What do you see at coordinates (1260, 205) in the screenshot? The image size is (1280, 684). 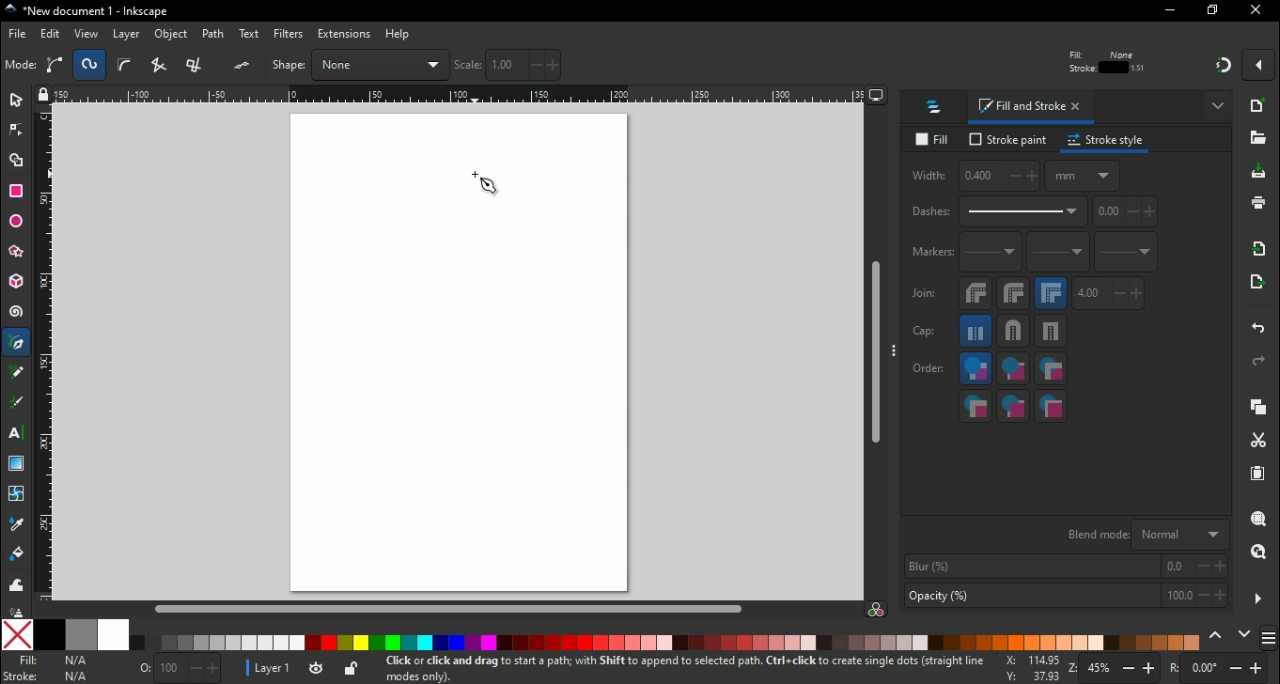 I see `print` at bounding box center [1260, 205].